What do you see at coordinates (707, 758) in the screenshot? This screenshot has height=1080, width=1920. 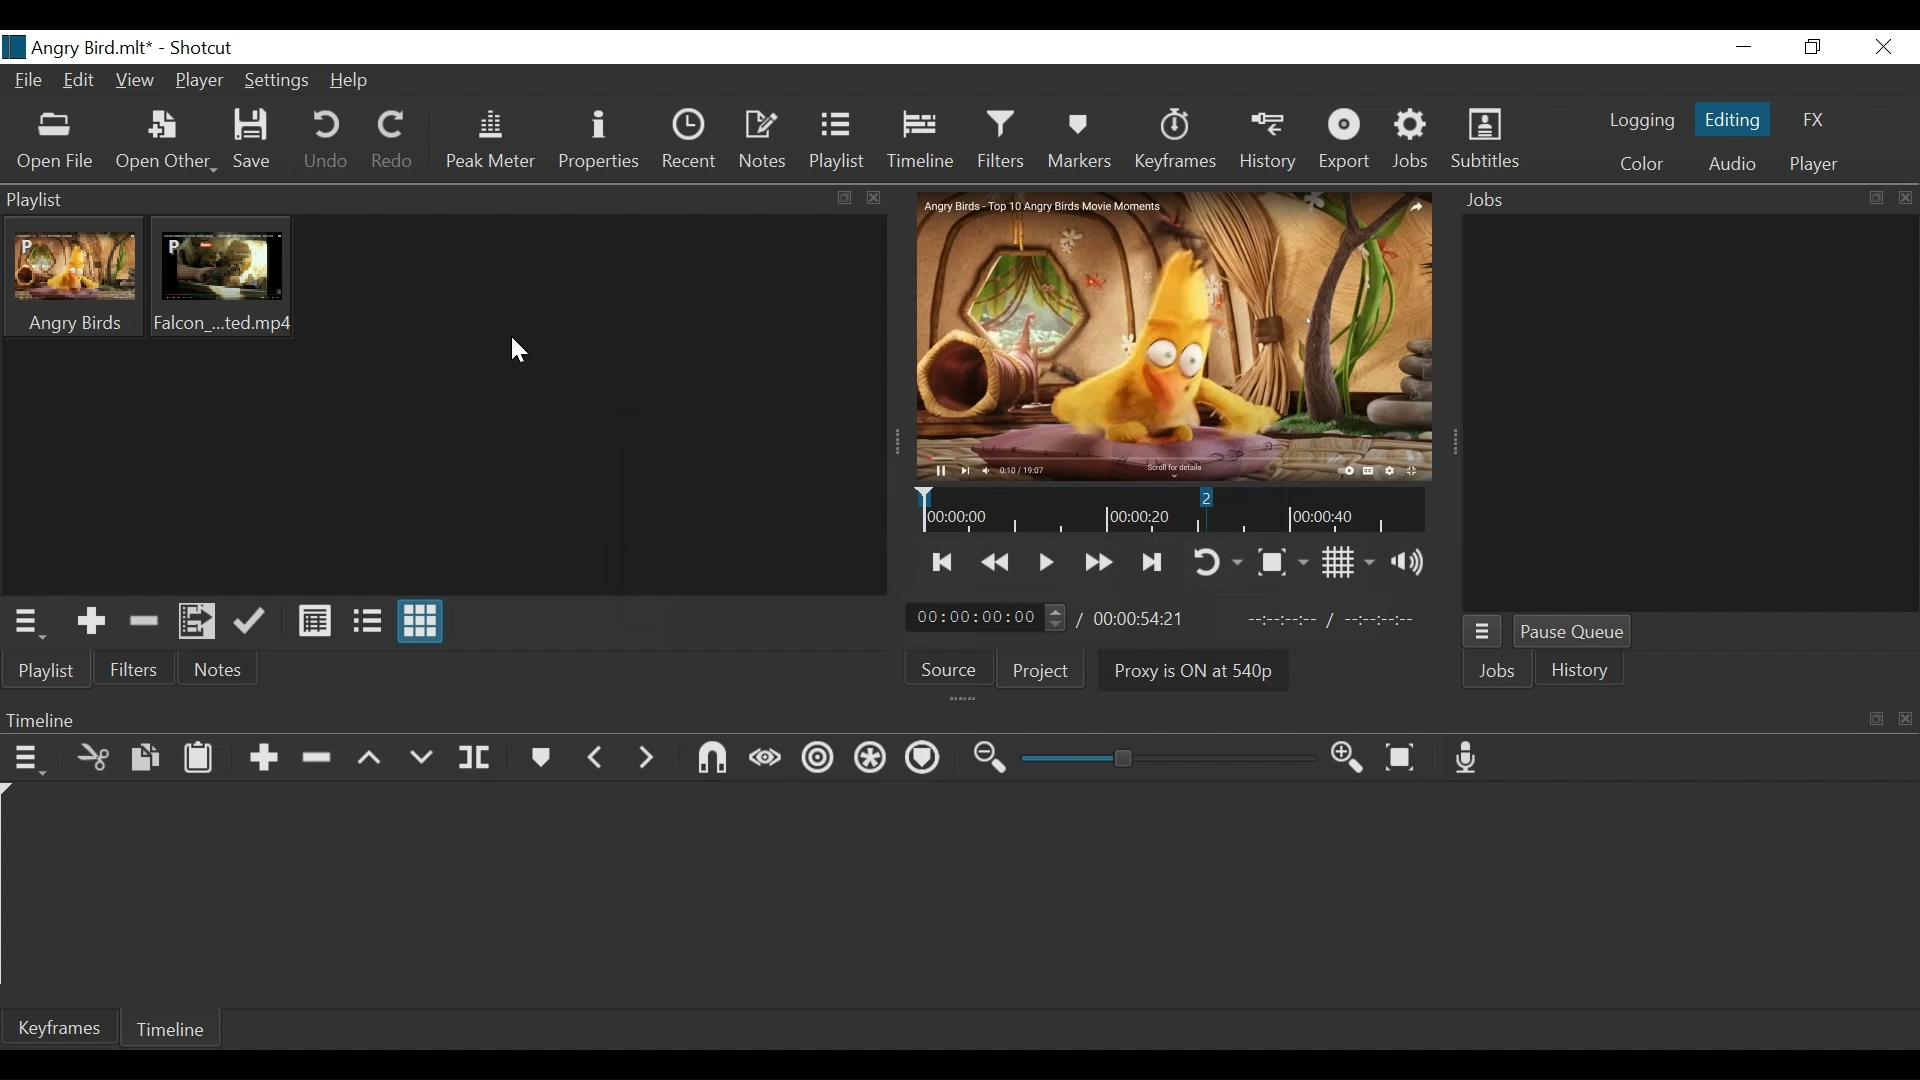 I see `Snap` at bounding box center [707, 758].